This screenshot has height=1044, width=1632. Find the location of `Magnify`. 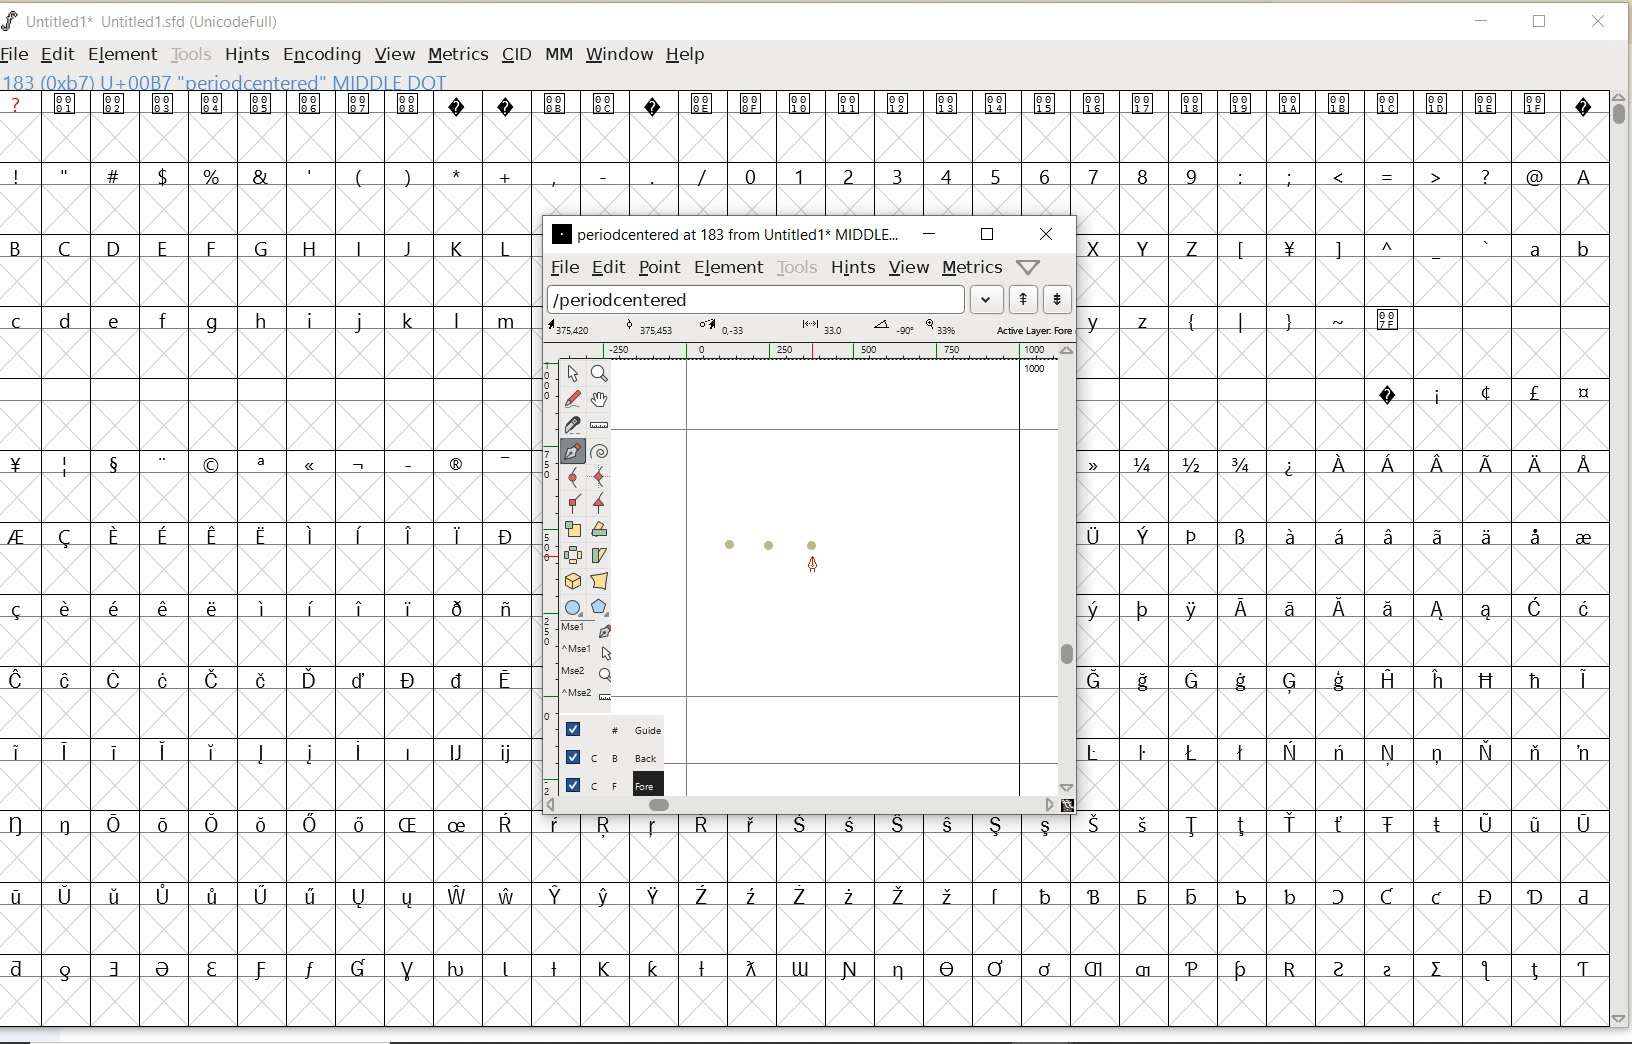

Magnify is located at coordinates (599, 374).